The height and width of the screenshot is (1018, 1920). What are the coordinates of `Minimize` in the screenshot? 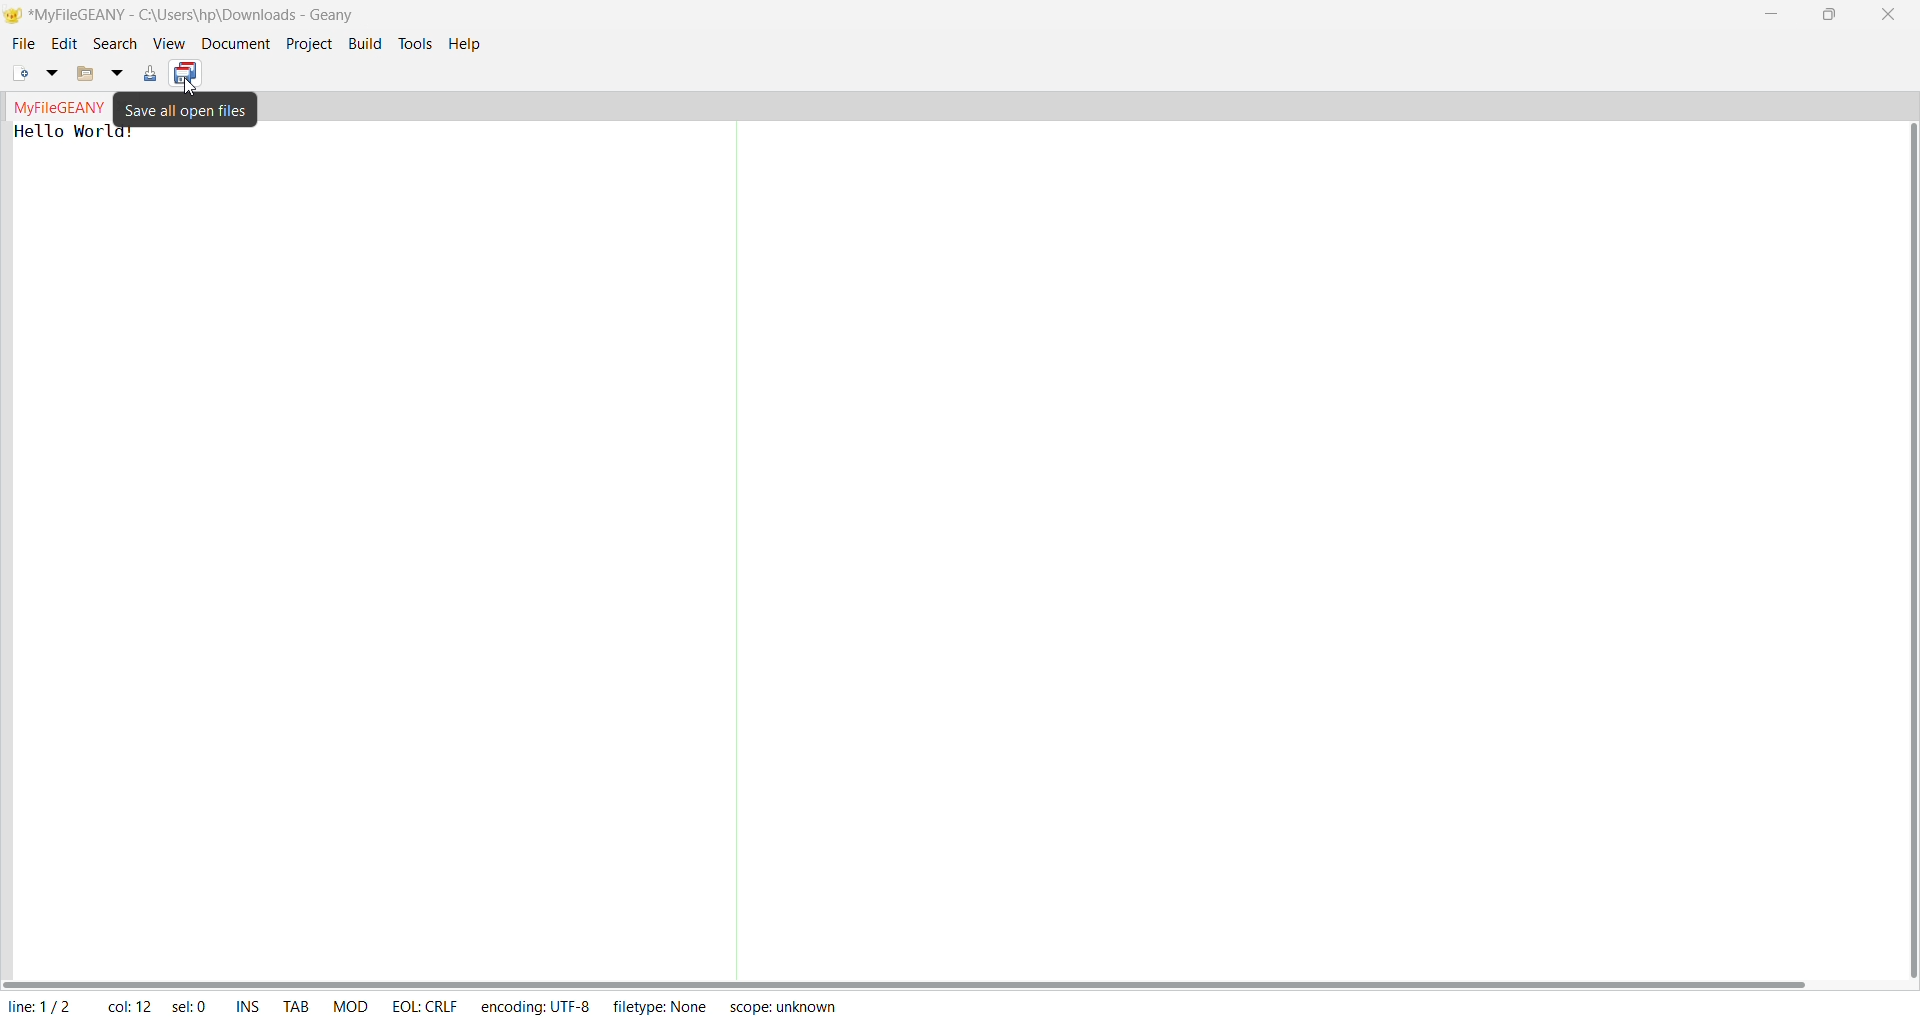 It's located at (1772, 15).